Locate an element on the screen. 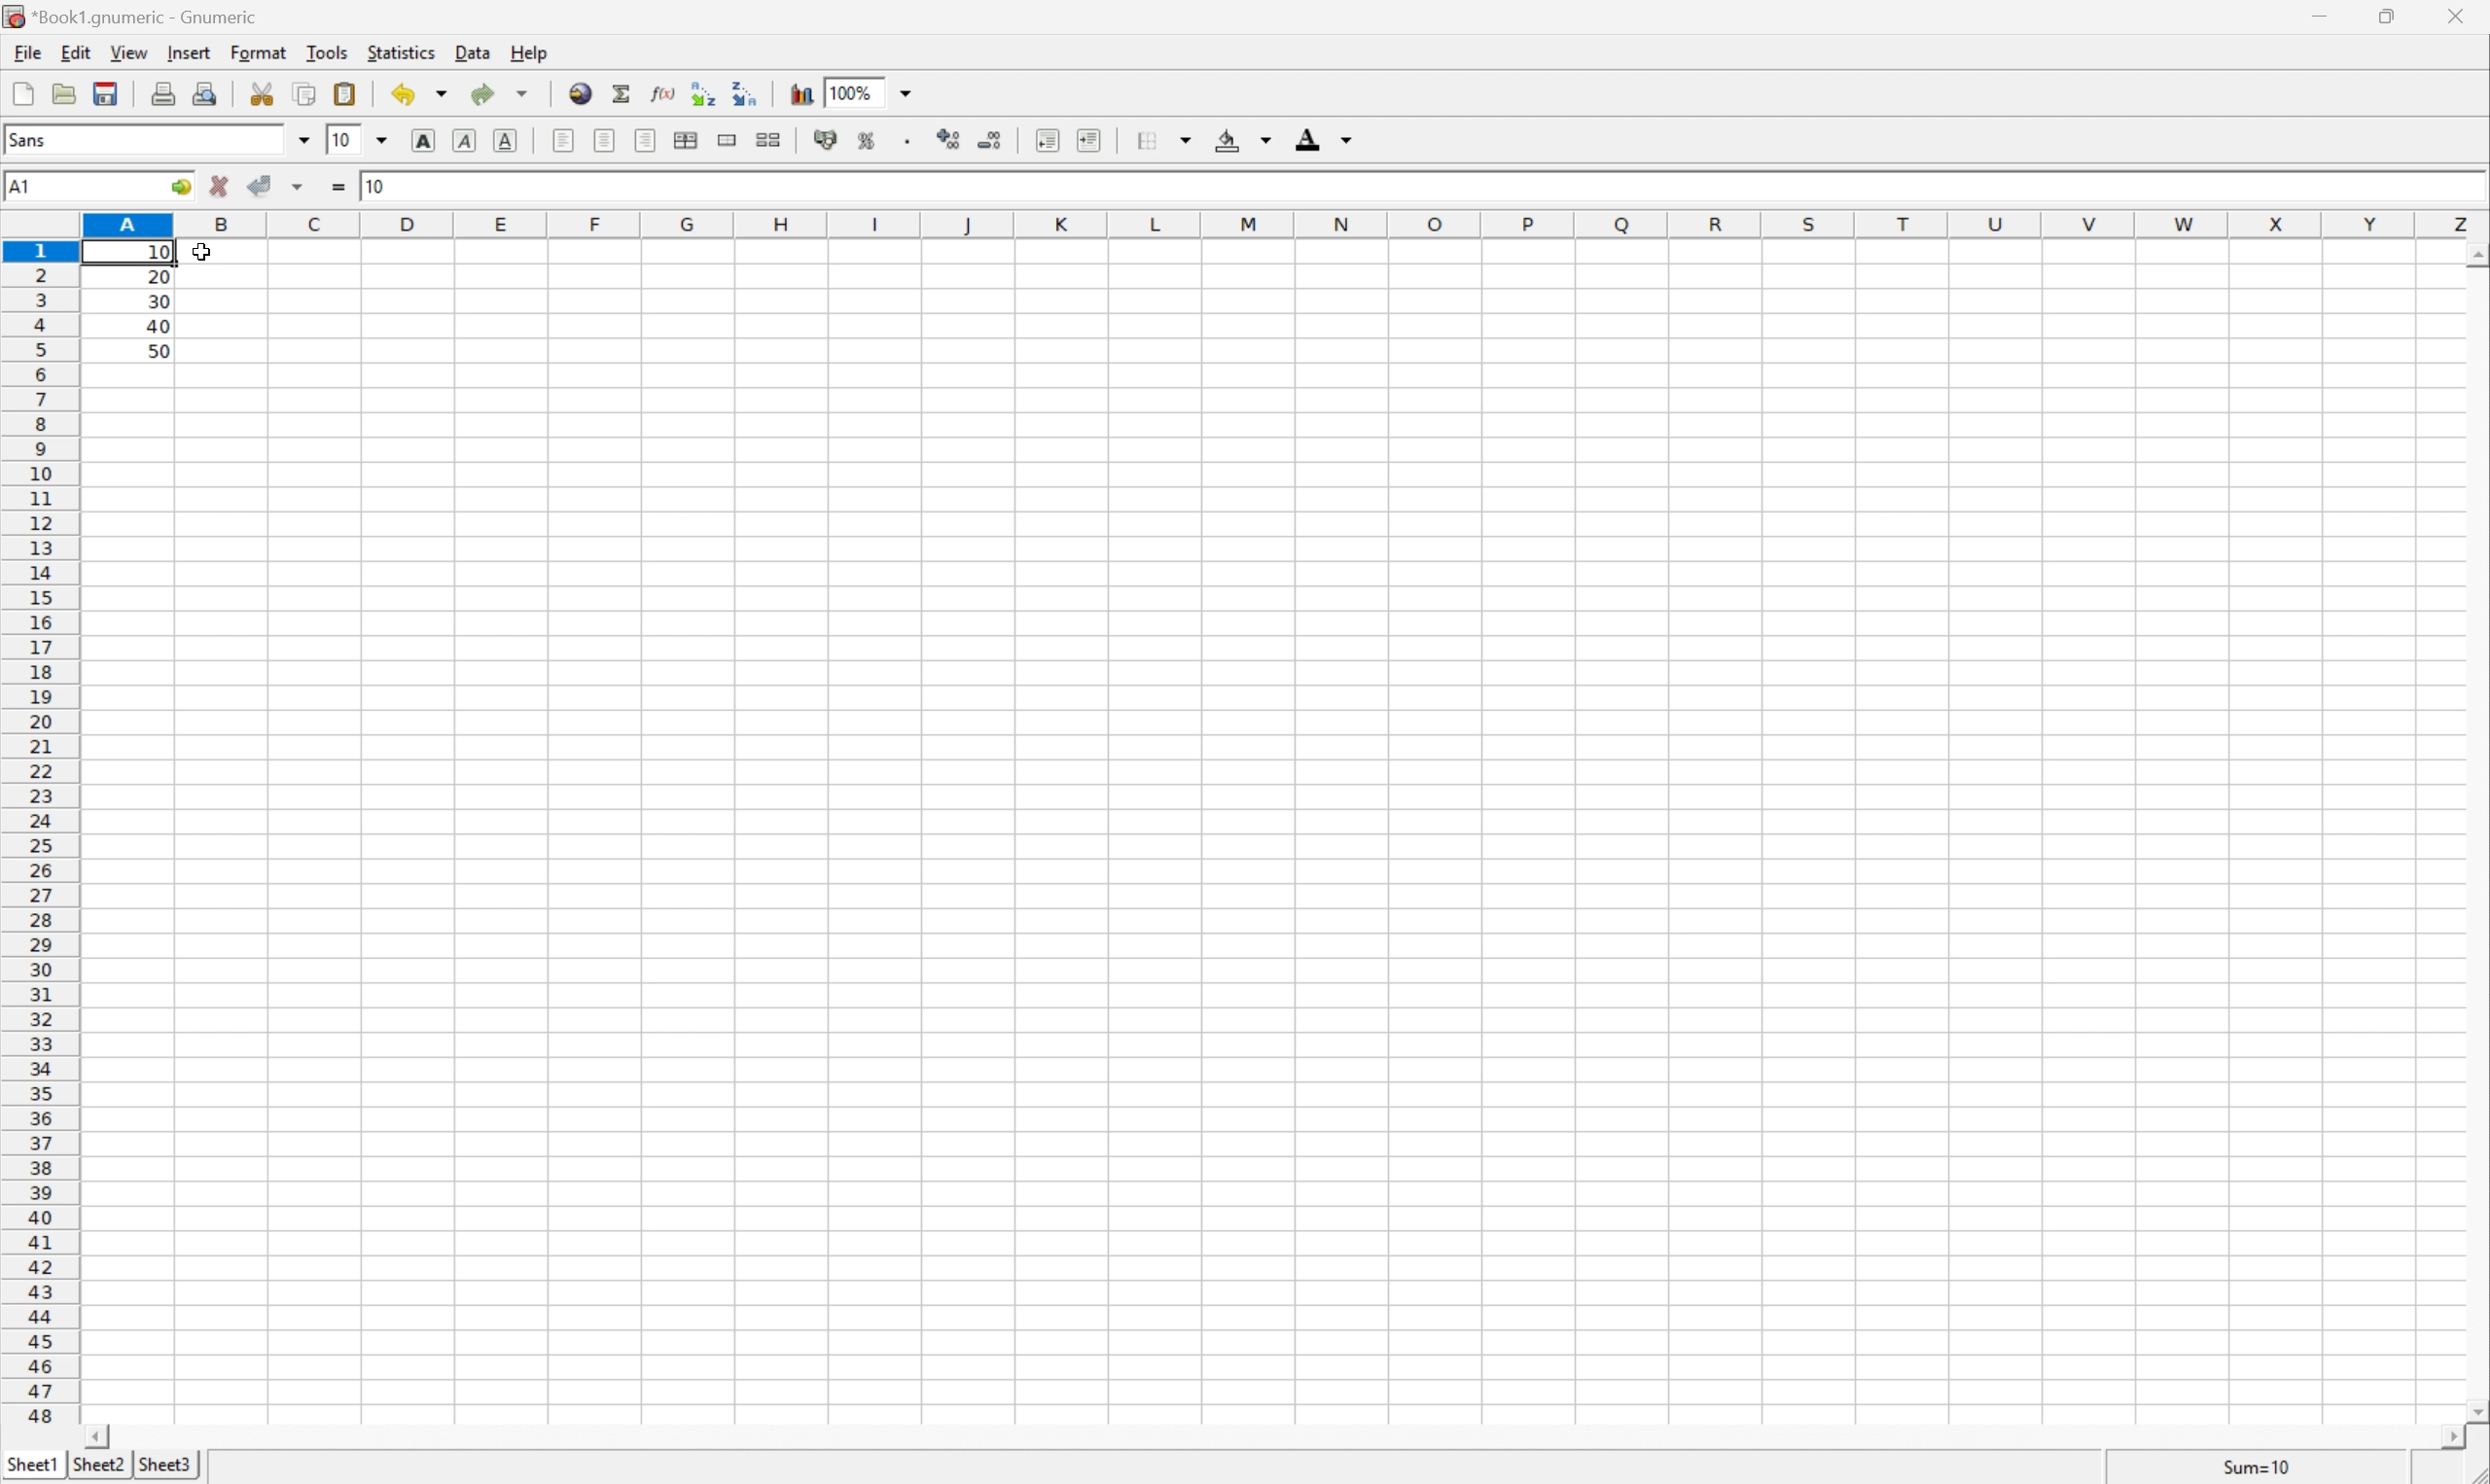 Image resolution: width=2490 pixels, height=1484 pixels. Format is located at coordinates (259, 52).